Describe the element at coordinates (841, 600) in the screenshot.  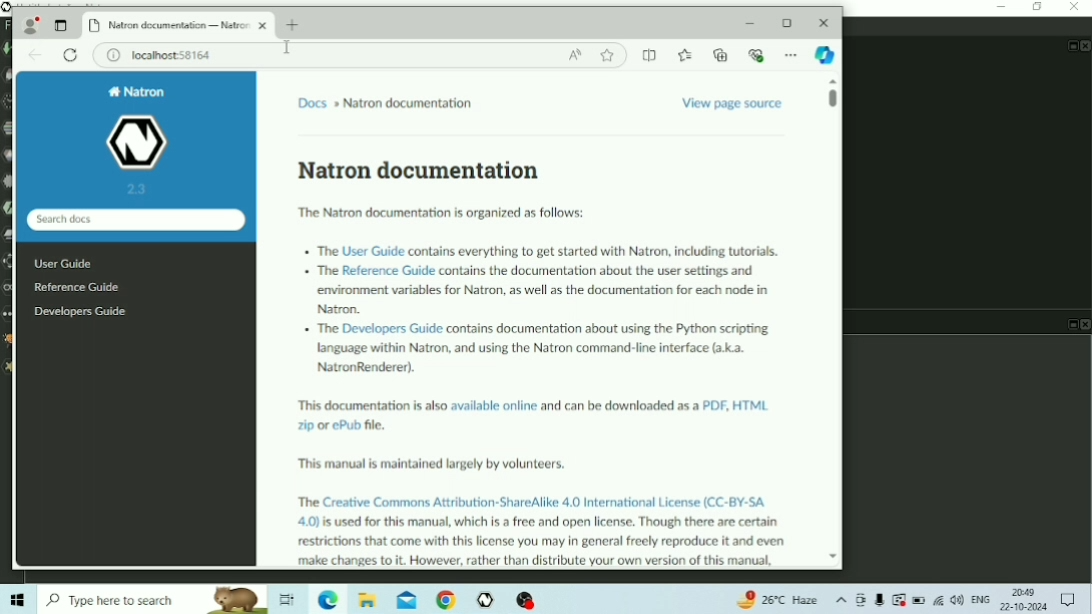
I see `Show hidden icons` at that location.